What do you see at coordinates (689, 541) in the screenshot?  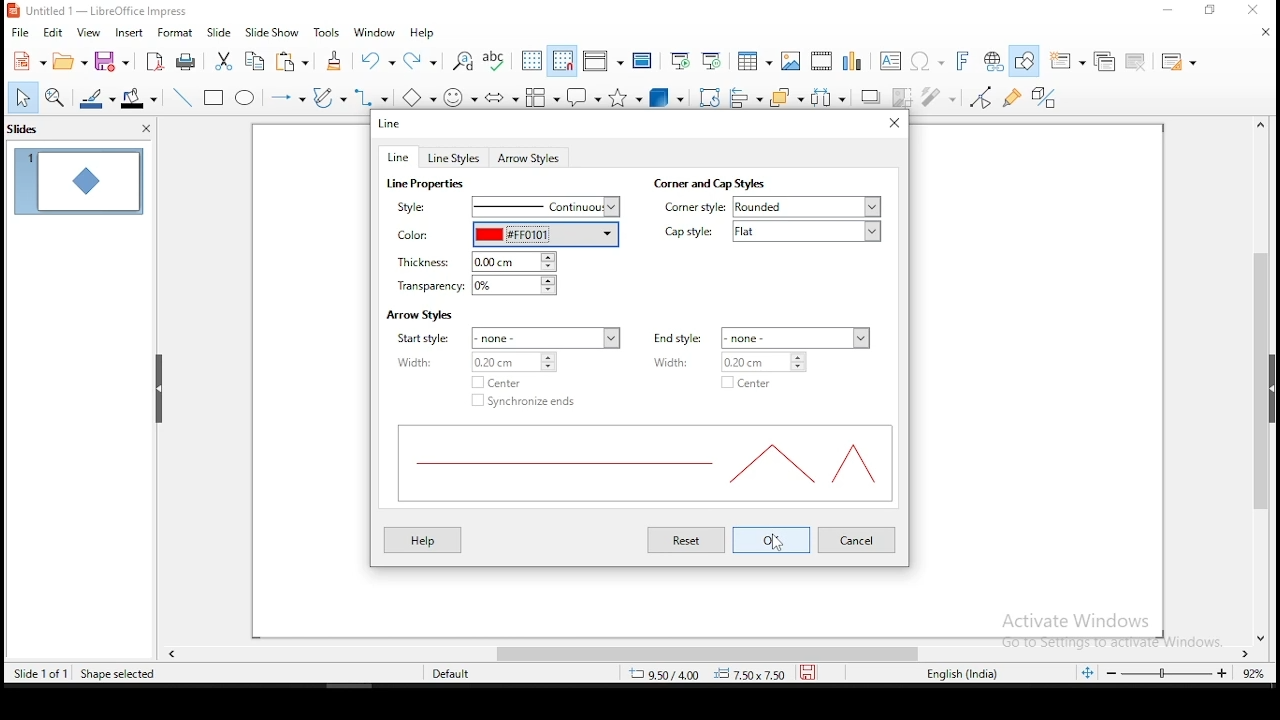 I see `reset` at bounding box center [689, 541].